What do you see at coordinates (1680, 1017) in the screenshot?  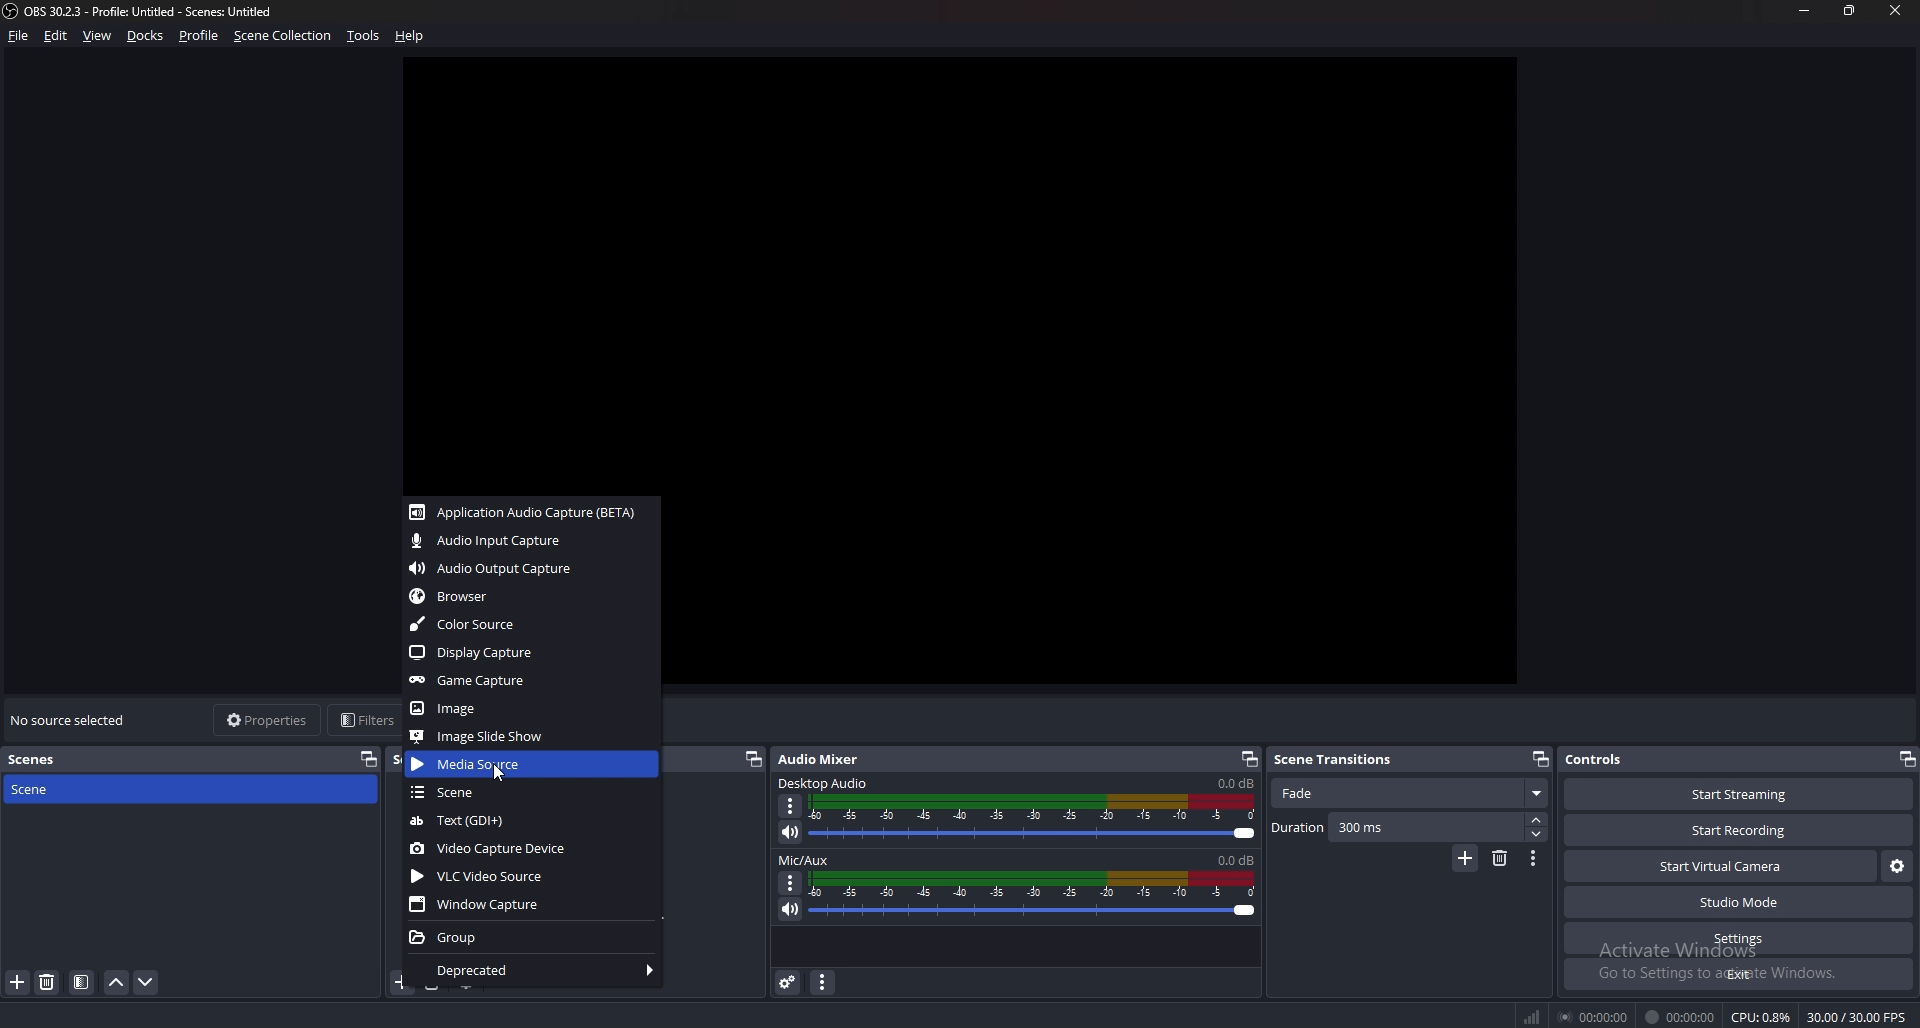 I see `00:00:00` at bounding box center [1680, 1017].